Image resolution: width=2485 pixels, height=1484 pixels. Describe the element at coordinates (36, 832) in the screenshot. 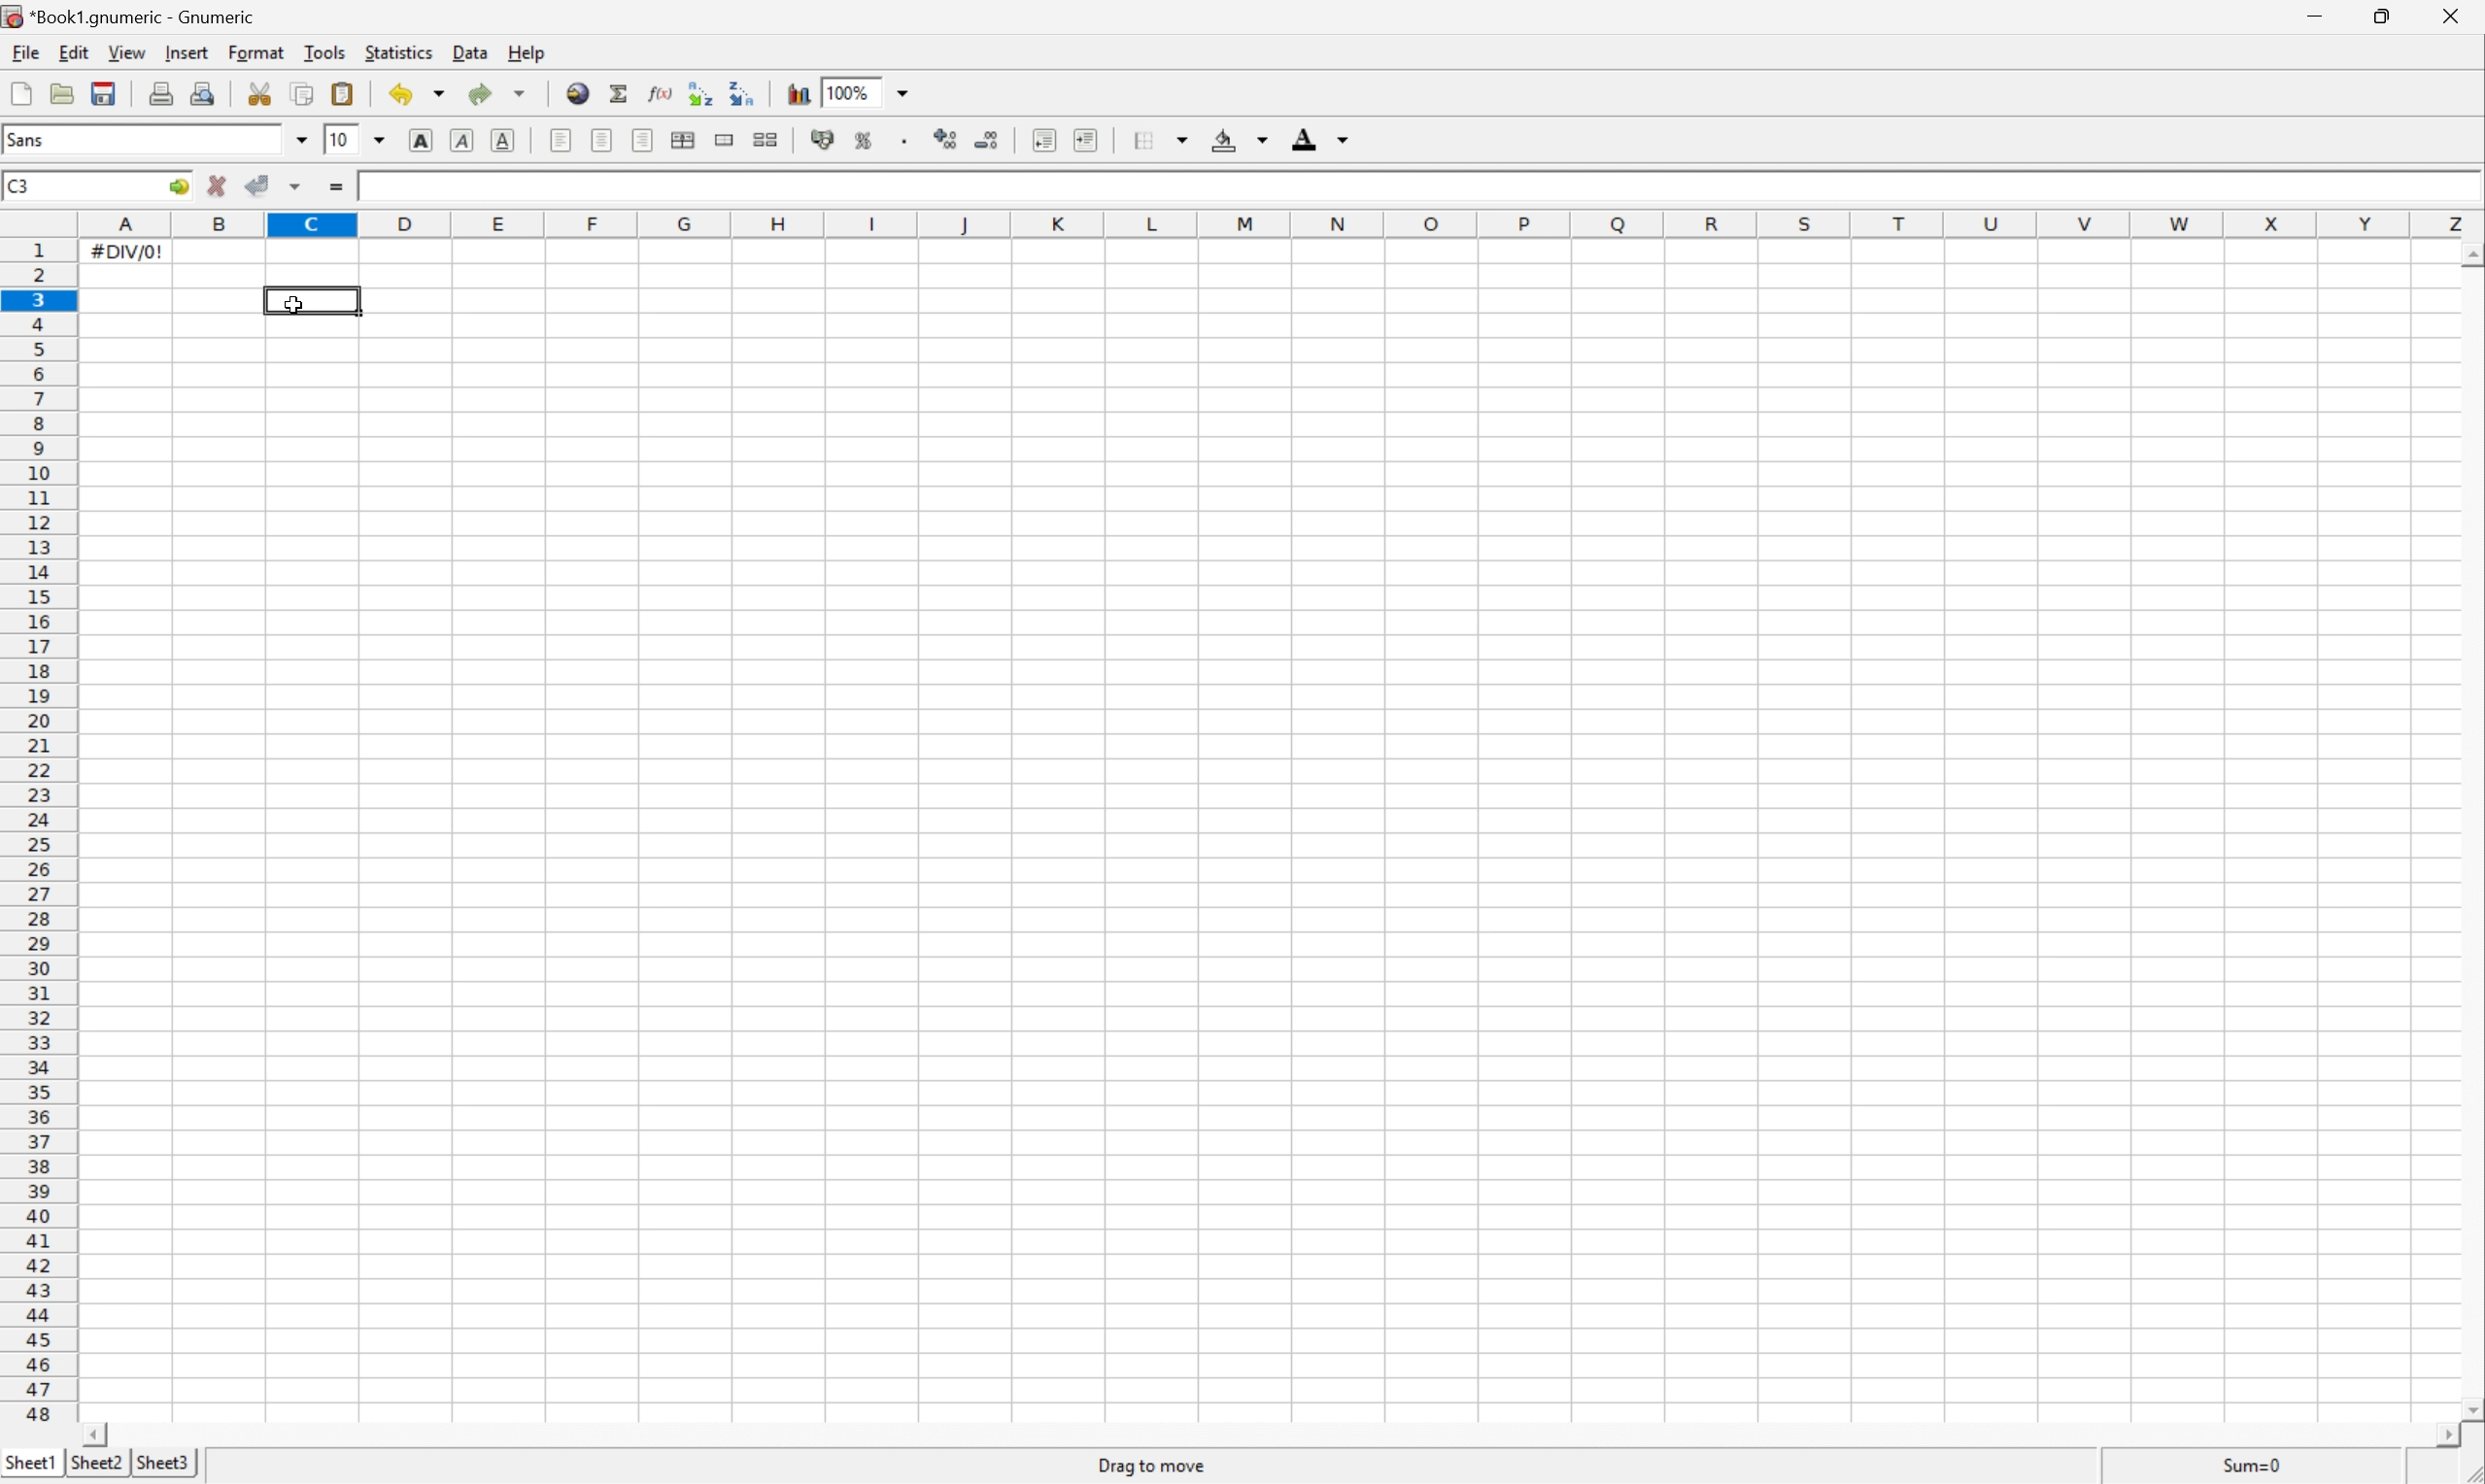

I see `Row numbers` at that location.